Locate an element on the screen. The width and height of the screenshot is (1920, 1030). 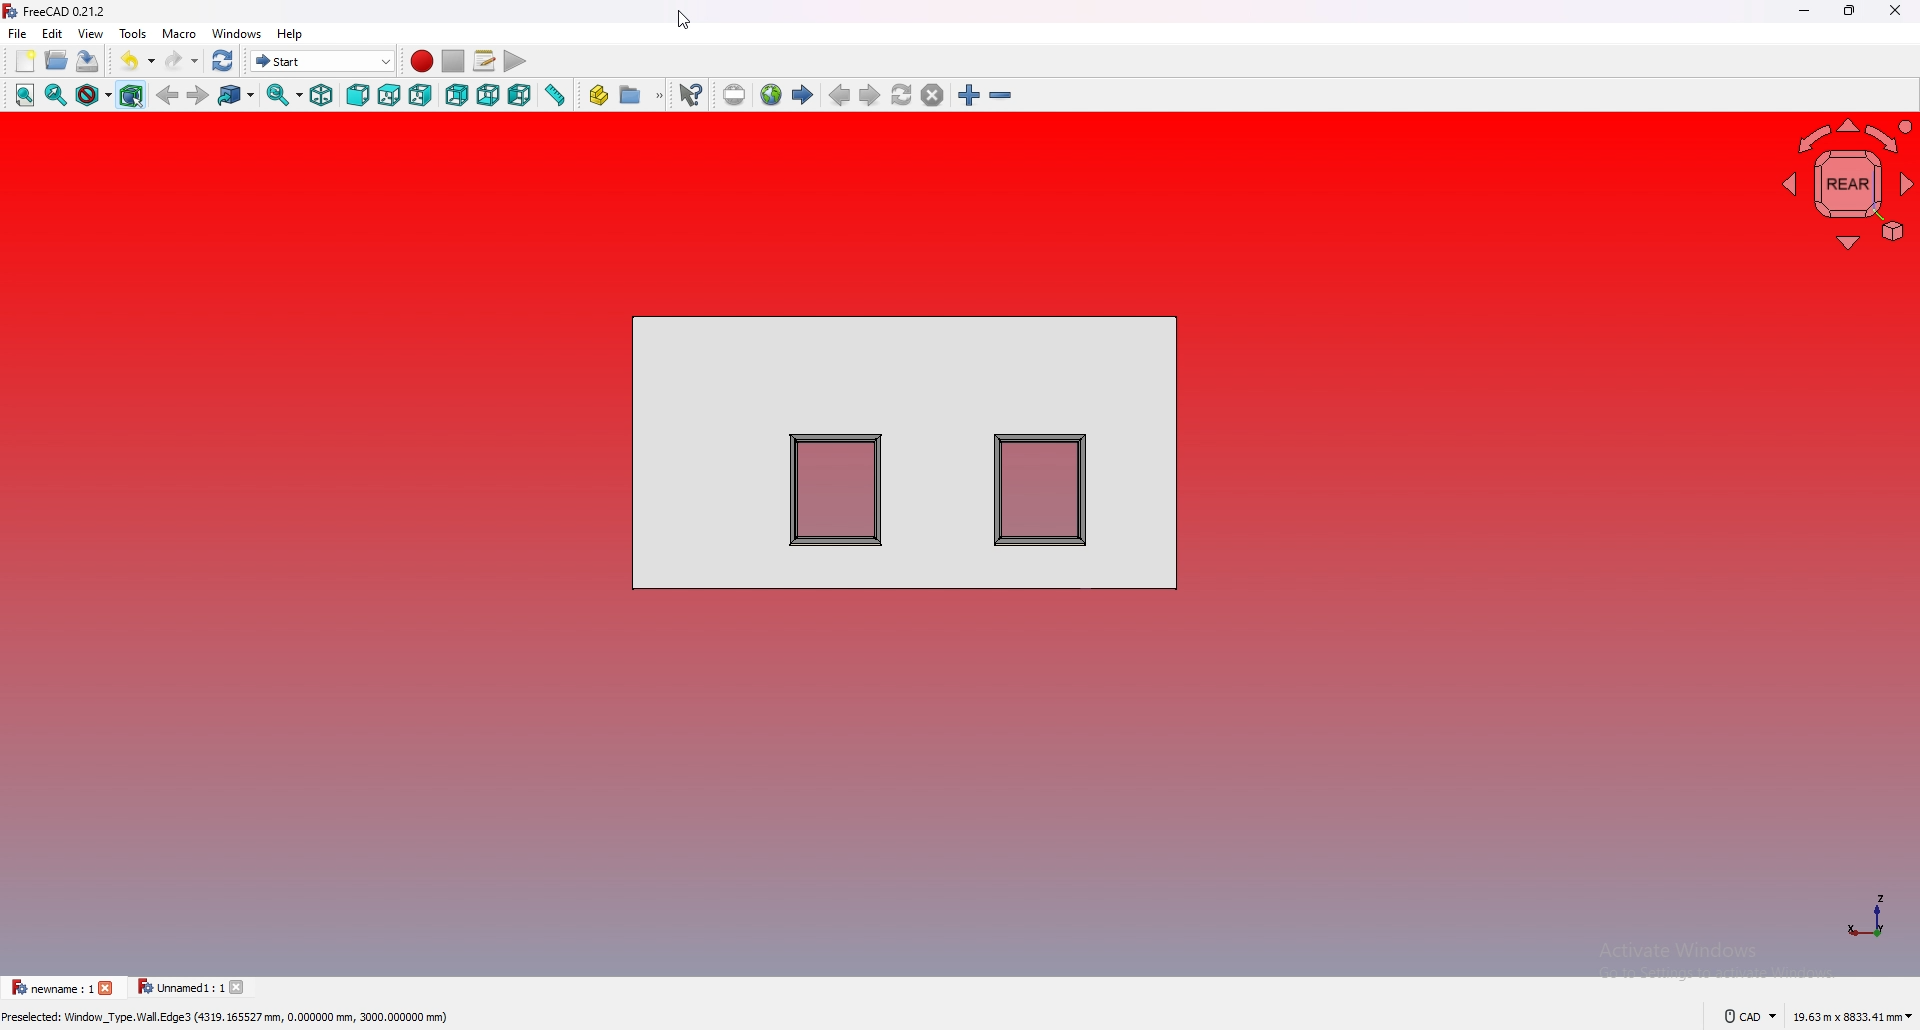
top is located at coordinates (389, 95).